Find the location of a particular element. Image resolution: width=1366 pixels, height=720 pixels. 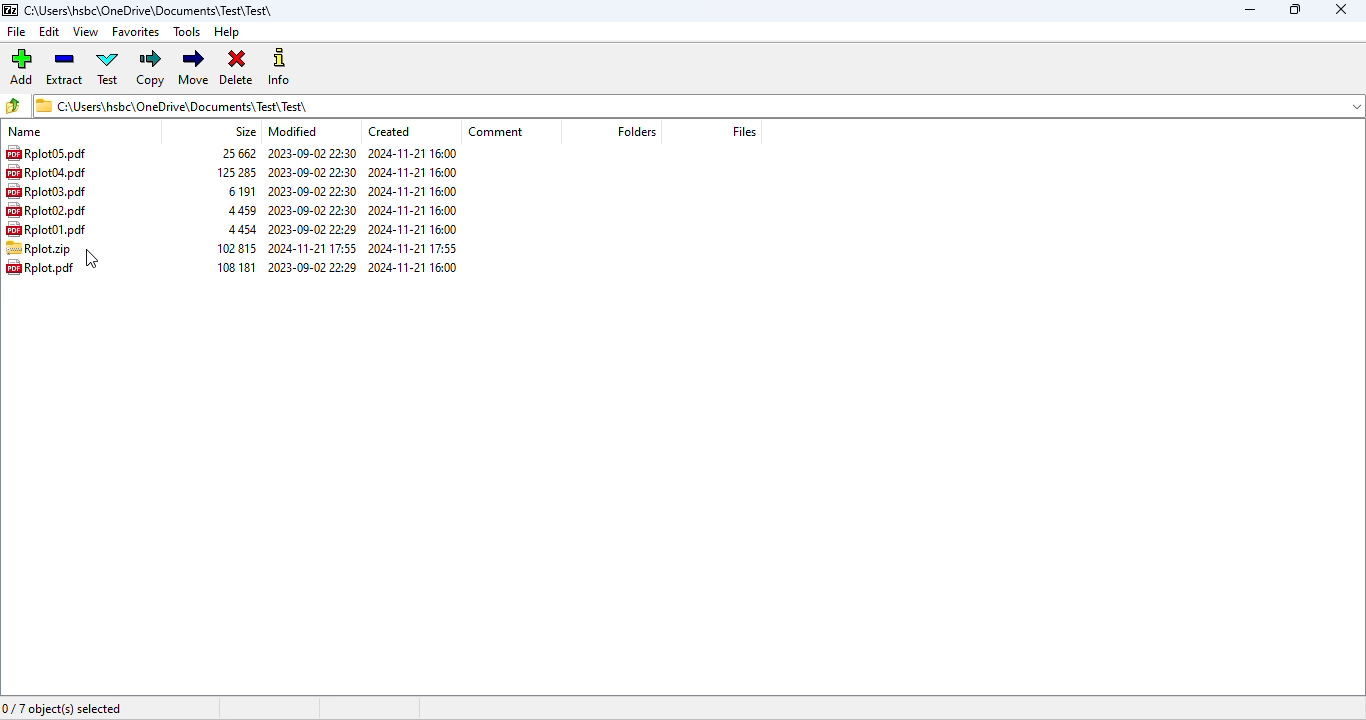

add is located at coordinates (22, 66).